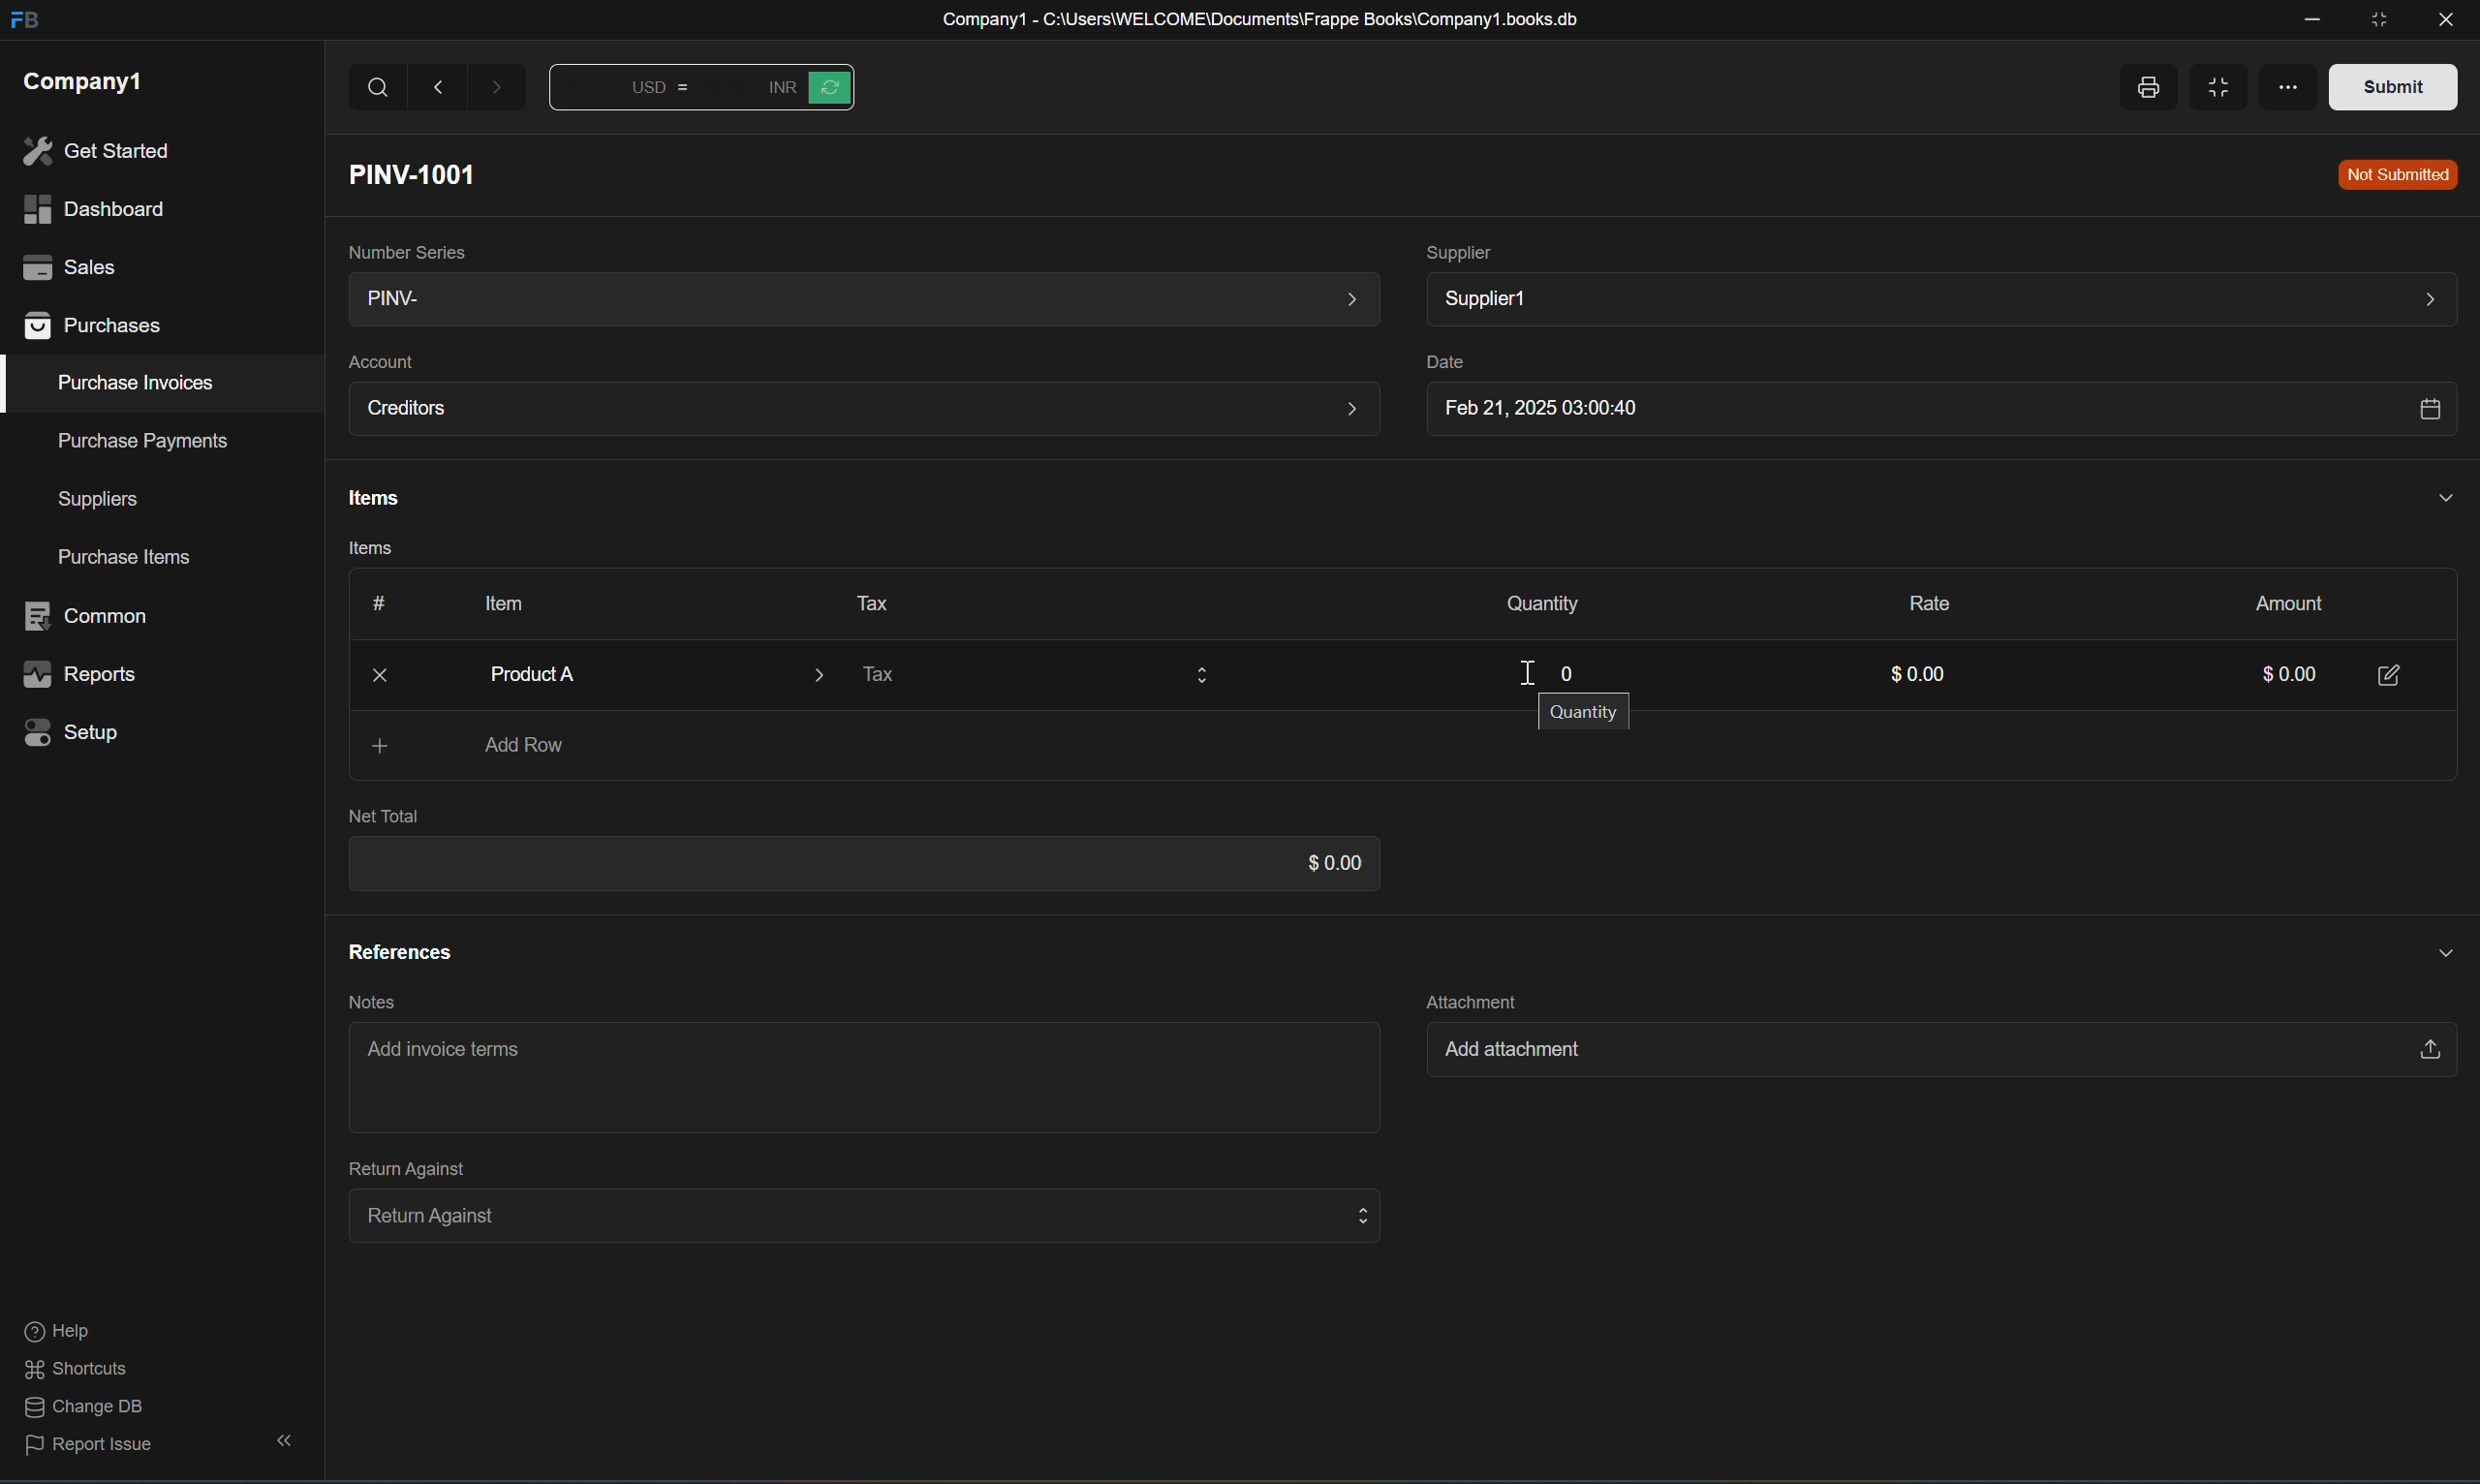  What do you see at coordinates (2440, 496) in the screenshot?
I see `Hide` at bounding box center [2440, 496].